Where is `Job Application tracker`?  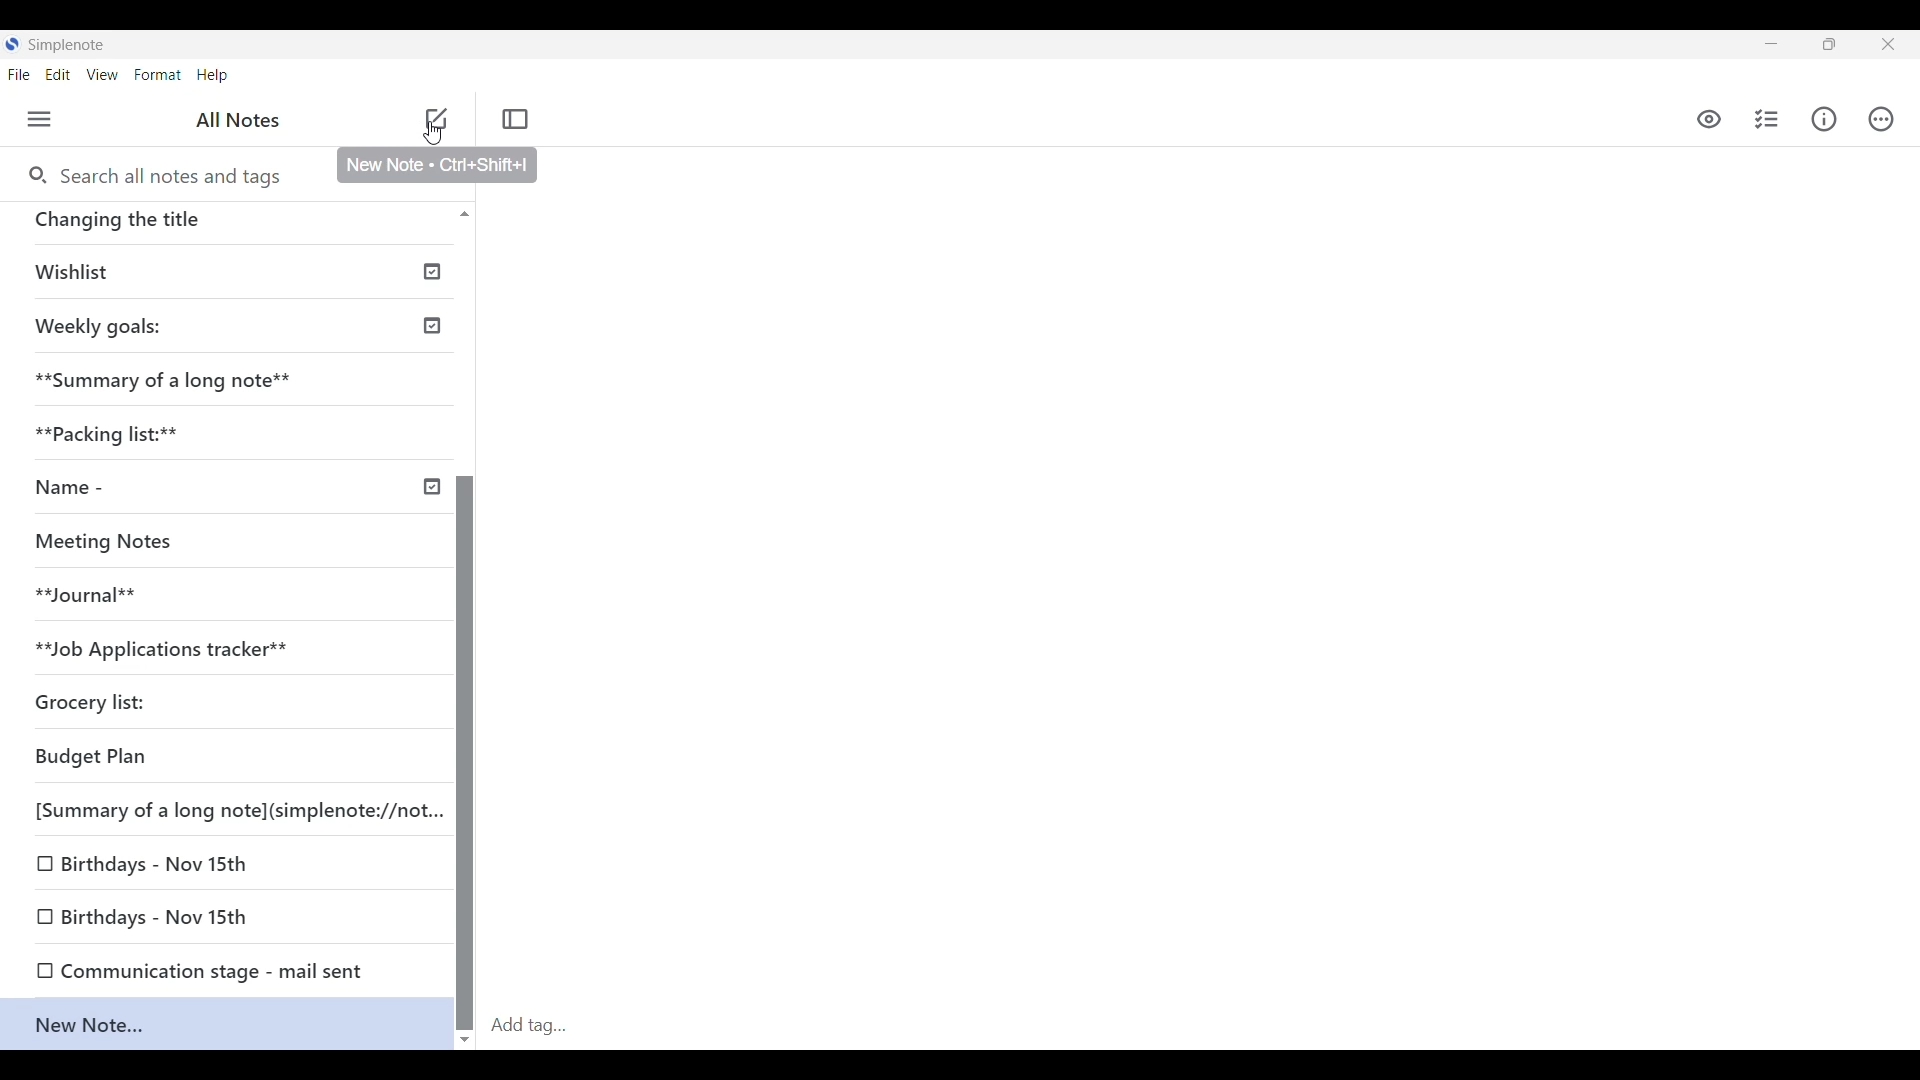
Job Application tracker is located at coordinates (167, 644).